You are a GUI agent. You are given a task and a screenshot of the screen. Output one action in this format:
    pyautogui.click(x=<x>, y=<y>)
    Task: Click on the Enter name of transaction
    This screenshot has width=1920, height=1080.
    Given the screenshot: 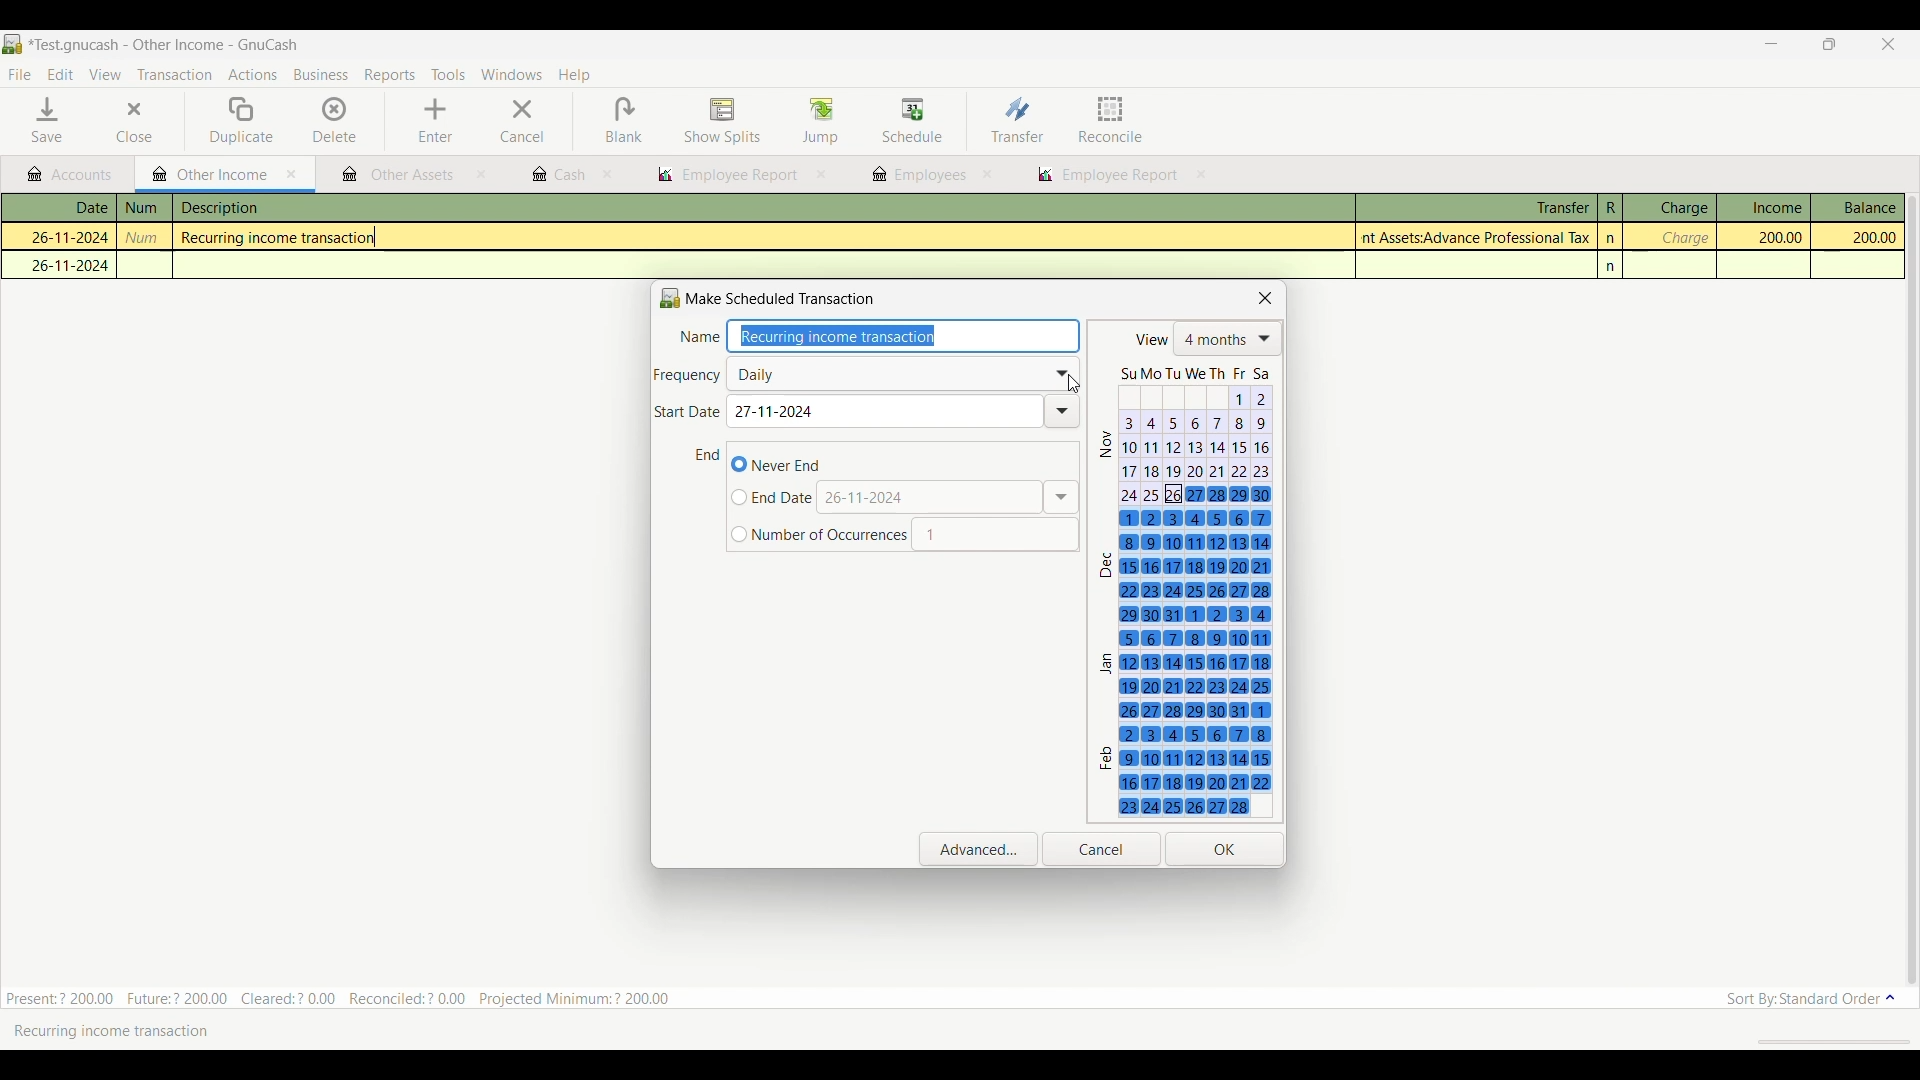 What is the action you would take?
    pyautogui.click(x=903, y=337)
    